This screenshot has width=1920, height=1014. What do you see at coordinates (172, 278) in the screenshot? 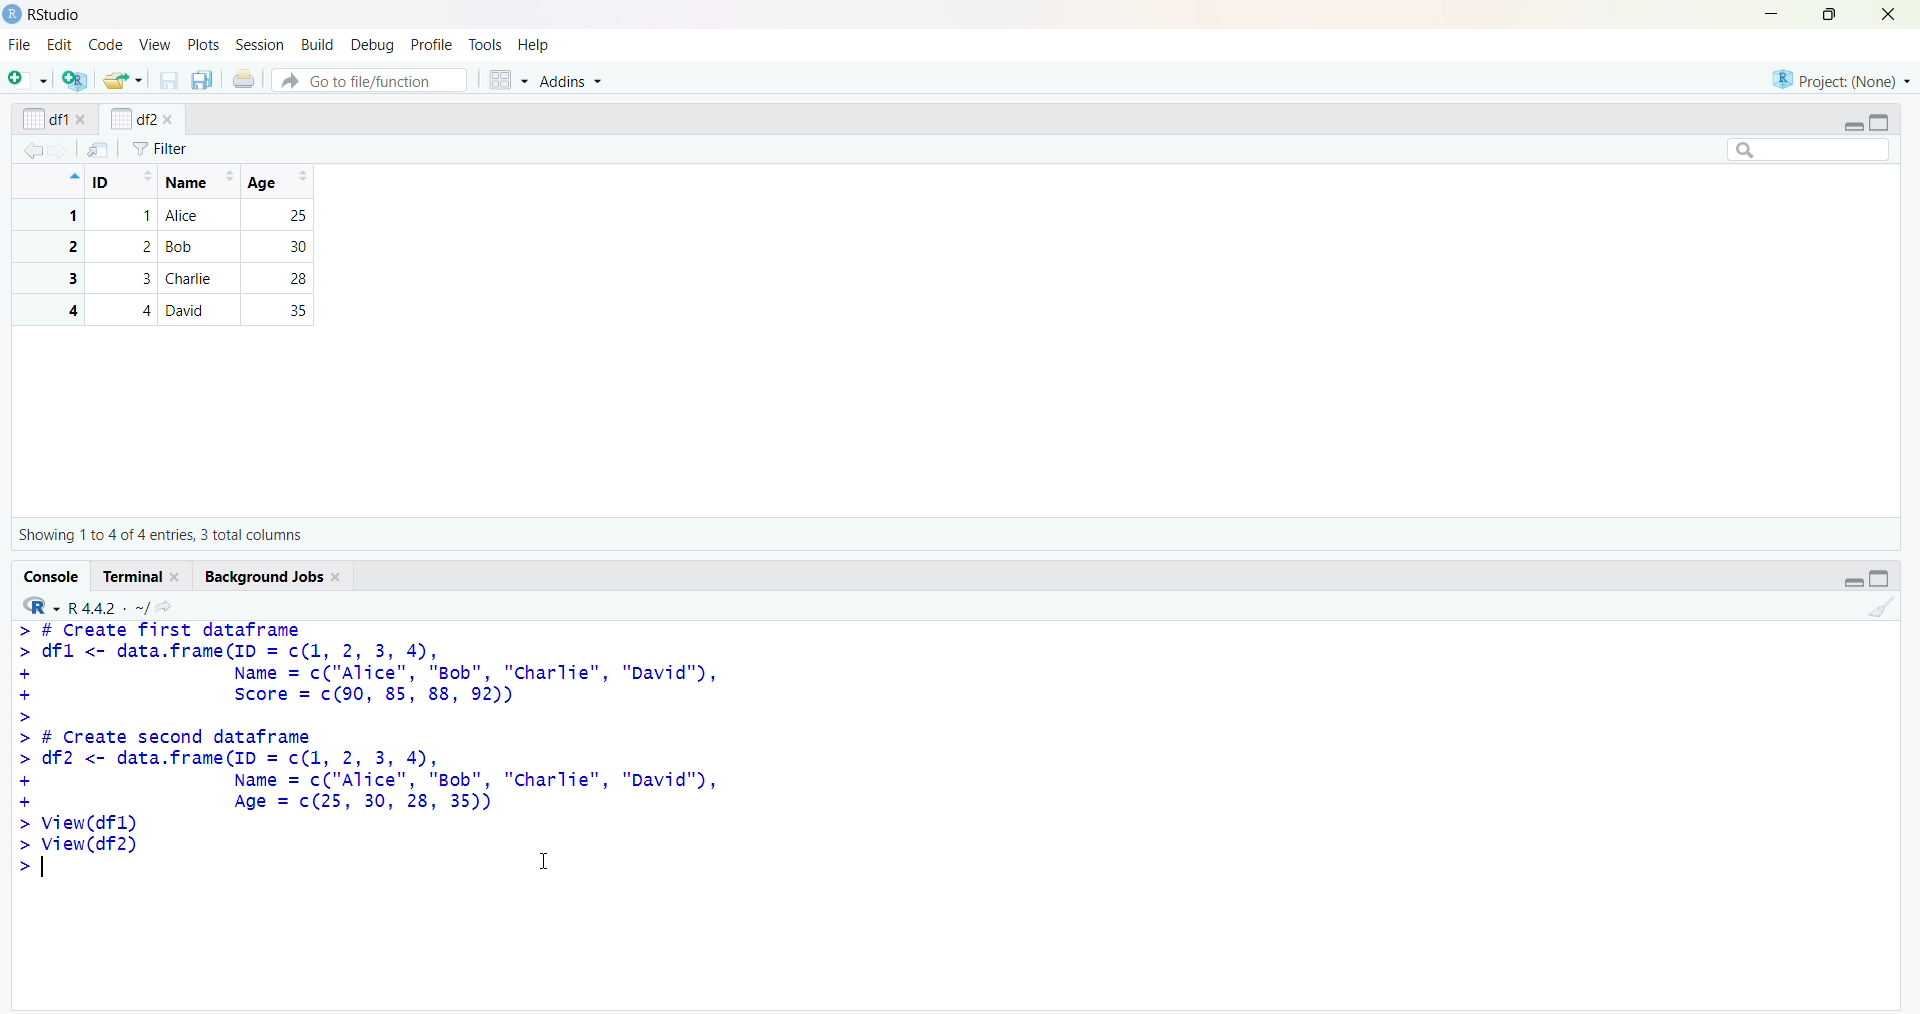
I see `3 3 Charlie 28` at bounding box center [172, 278].